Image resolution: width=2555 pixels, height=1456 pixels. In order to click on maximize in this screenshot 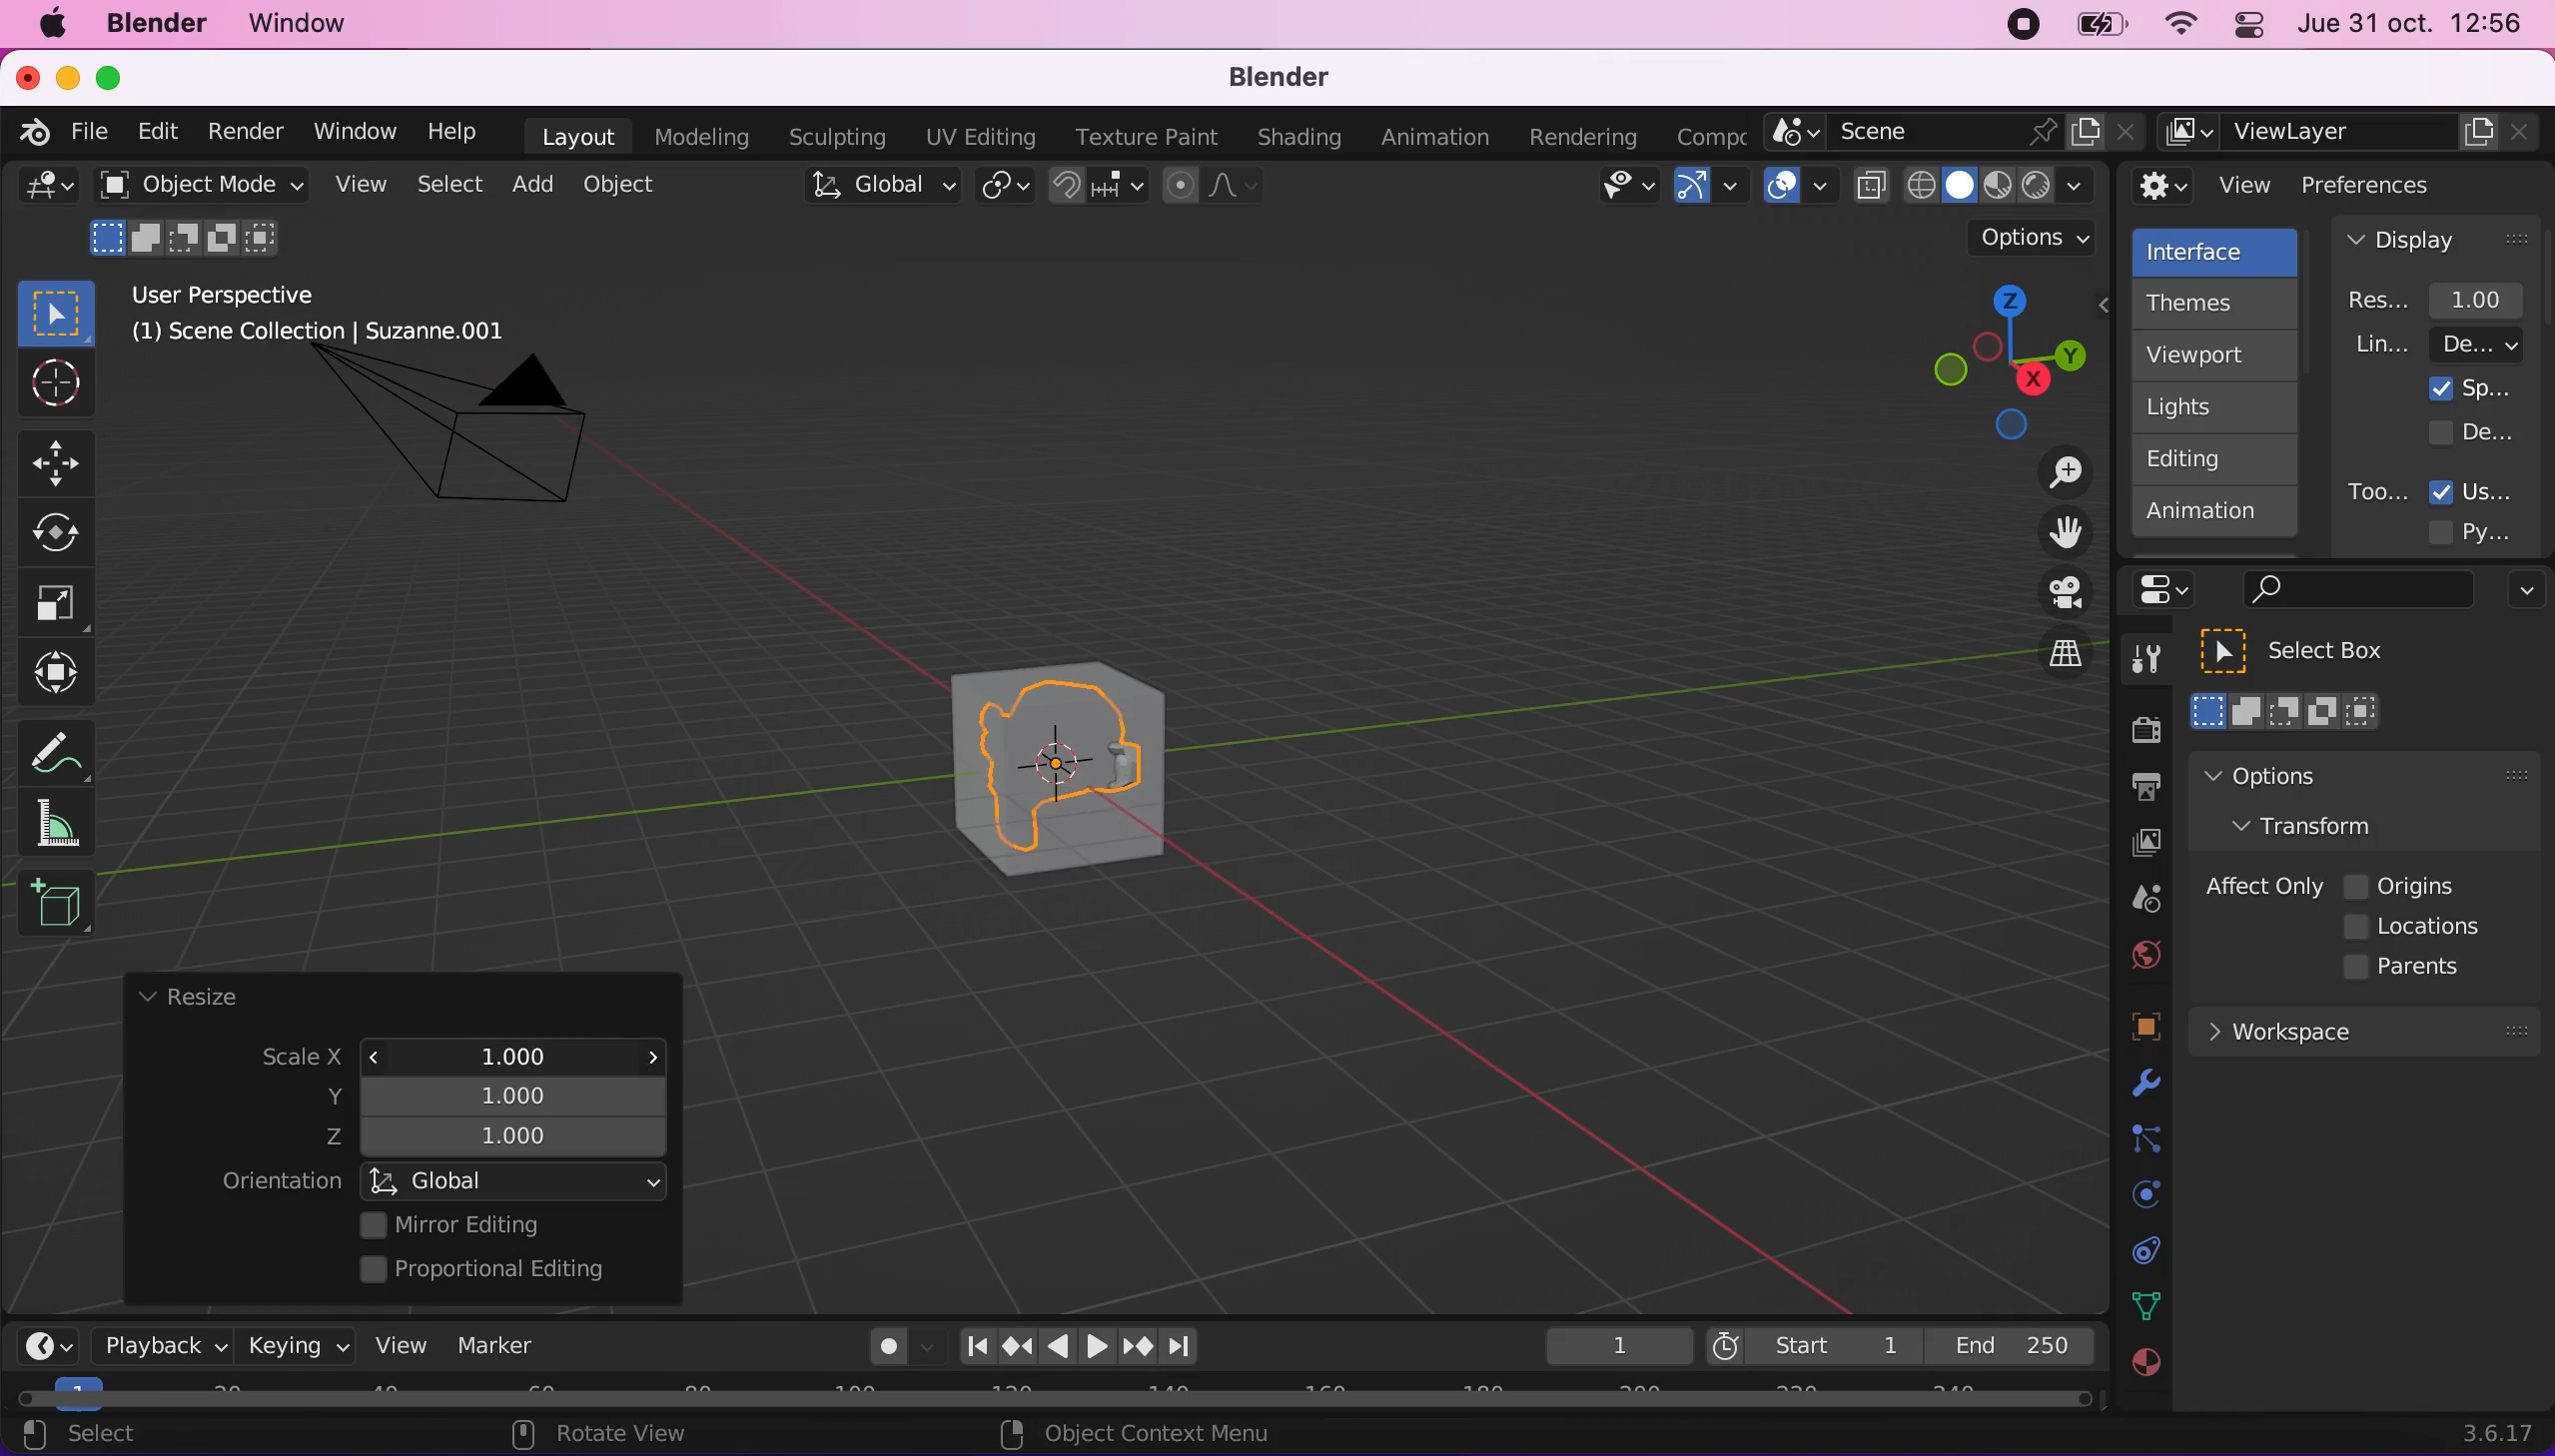, I will do `click(120, 77)`.